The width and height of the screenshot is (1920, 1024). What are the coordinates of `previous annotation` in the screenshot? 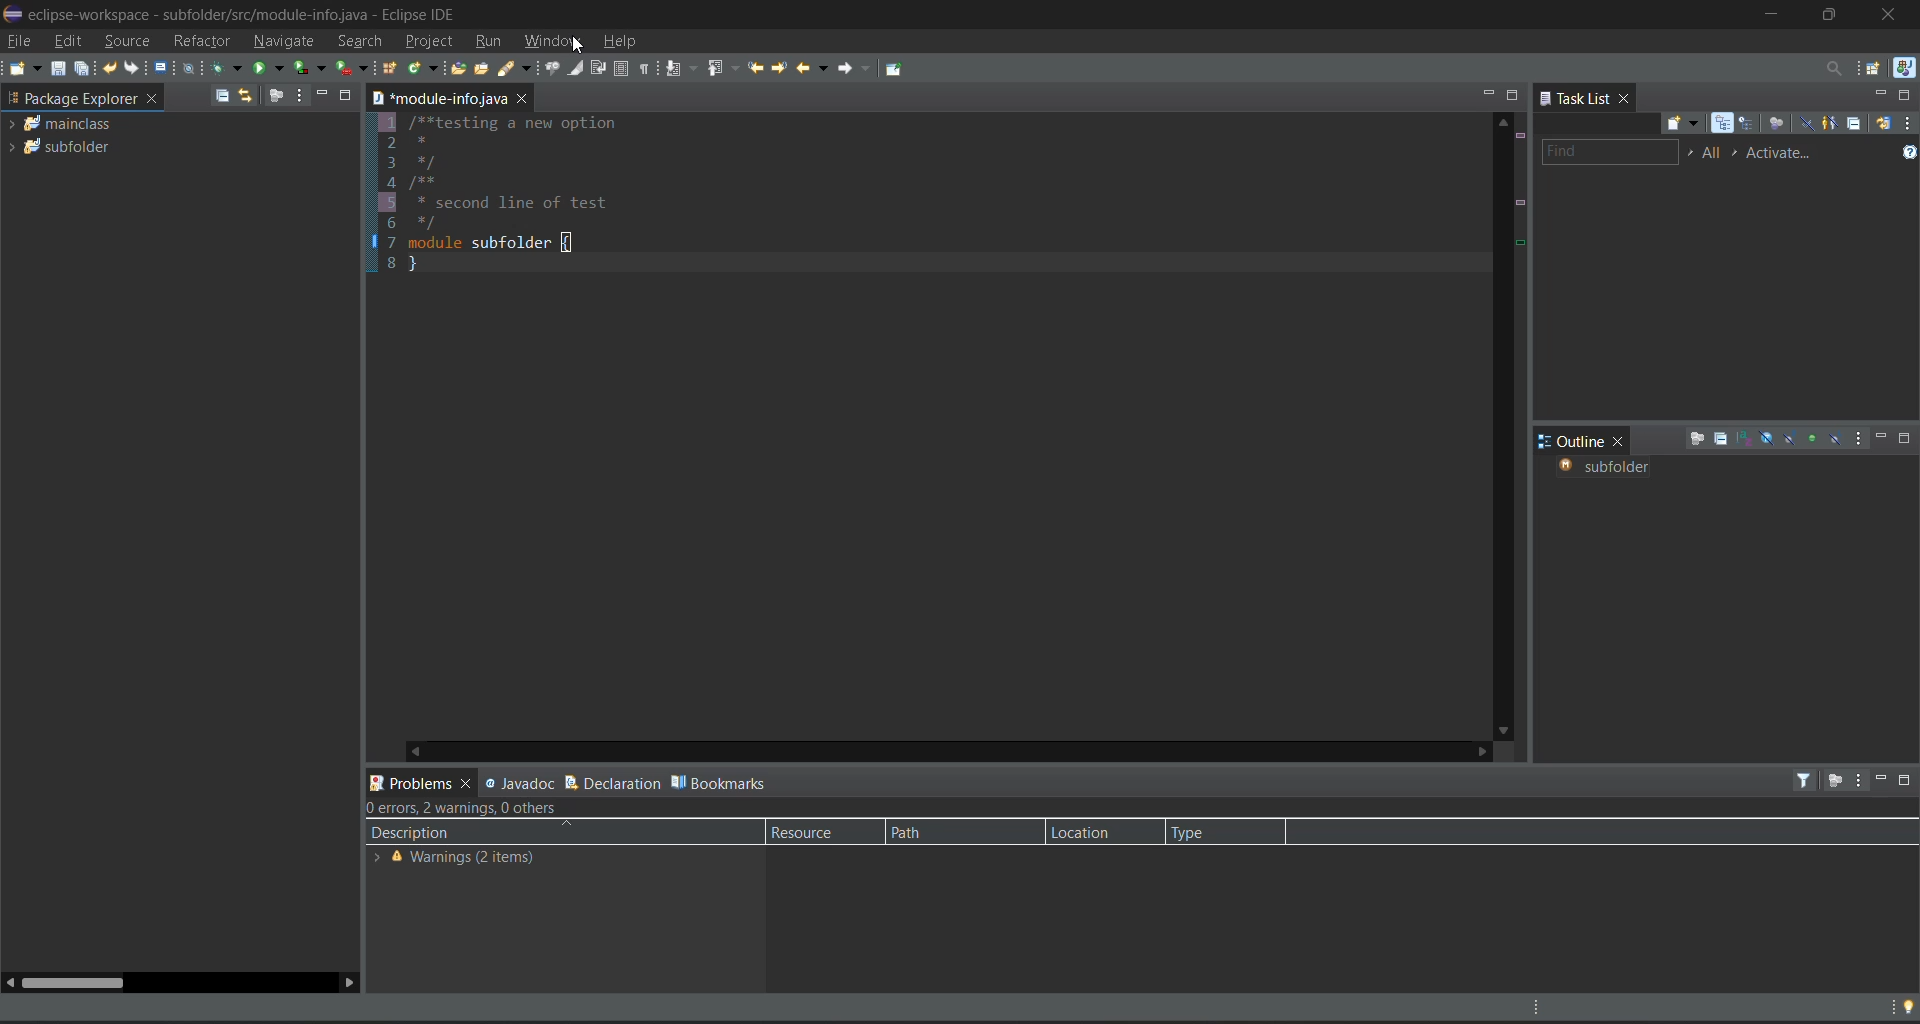 It's located at (721, 66).